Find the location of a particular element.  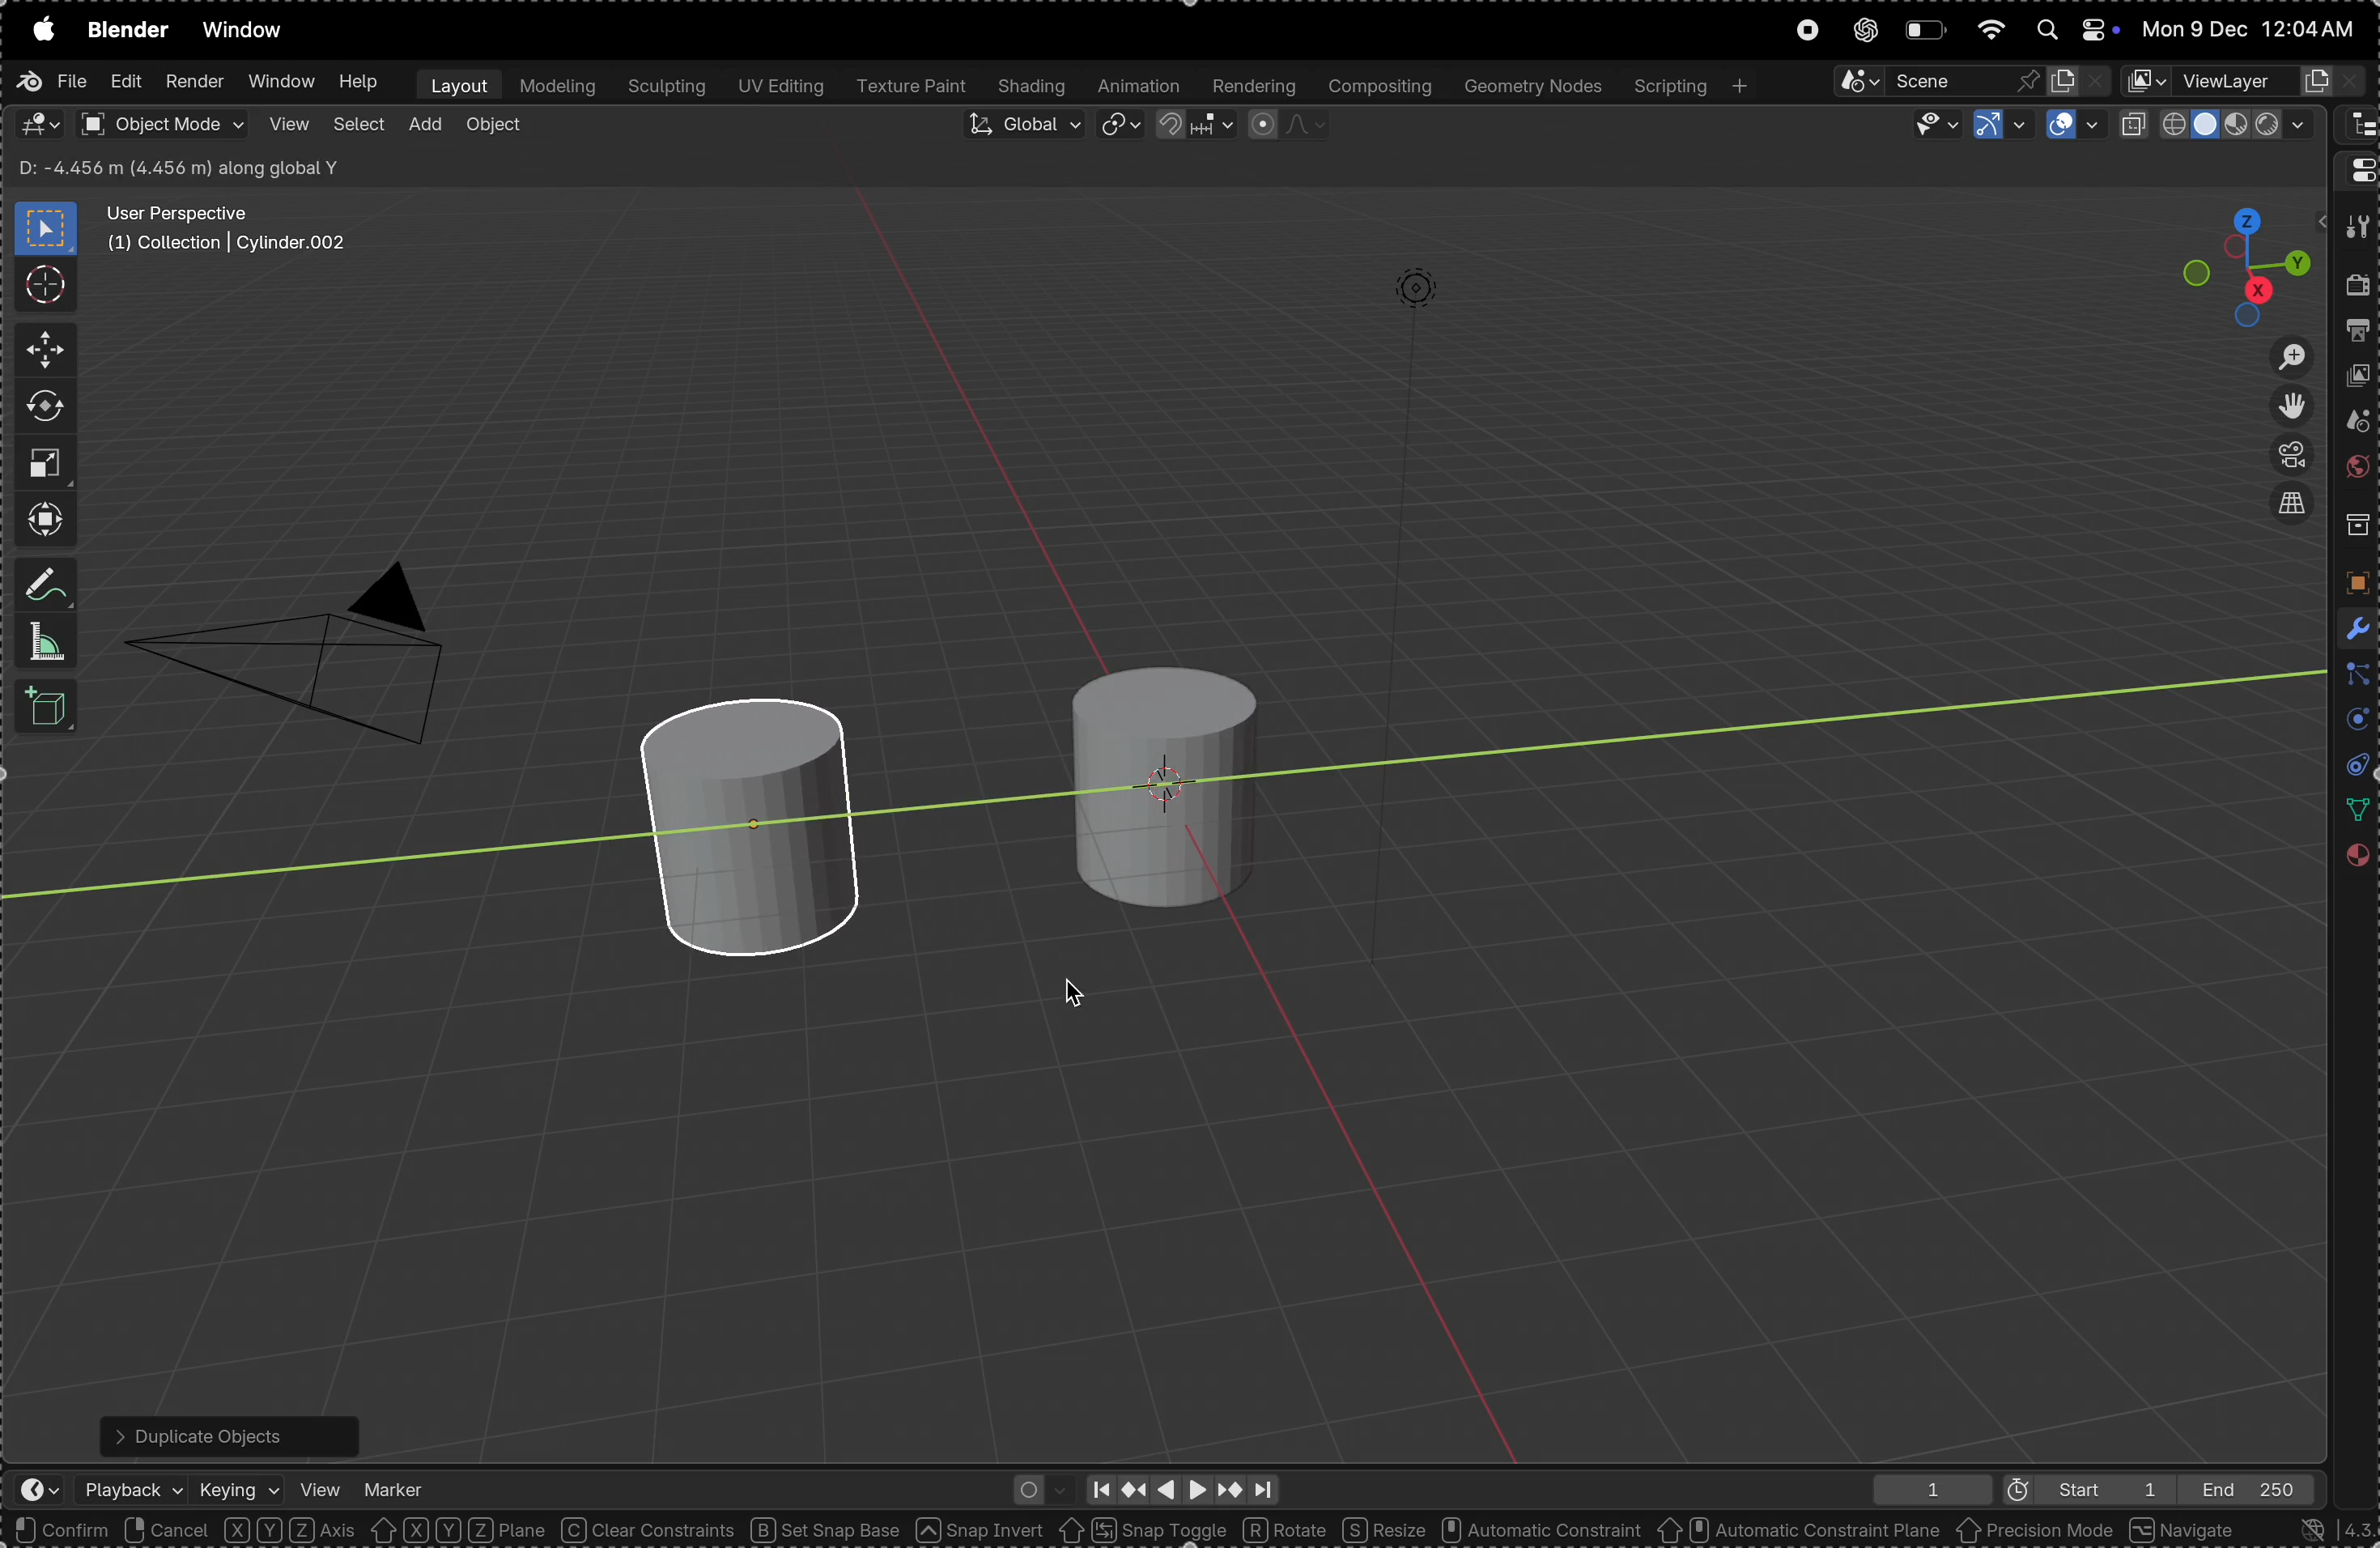

options is located at coordinates (2259, 170).